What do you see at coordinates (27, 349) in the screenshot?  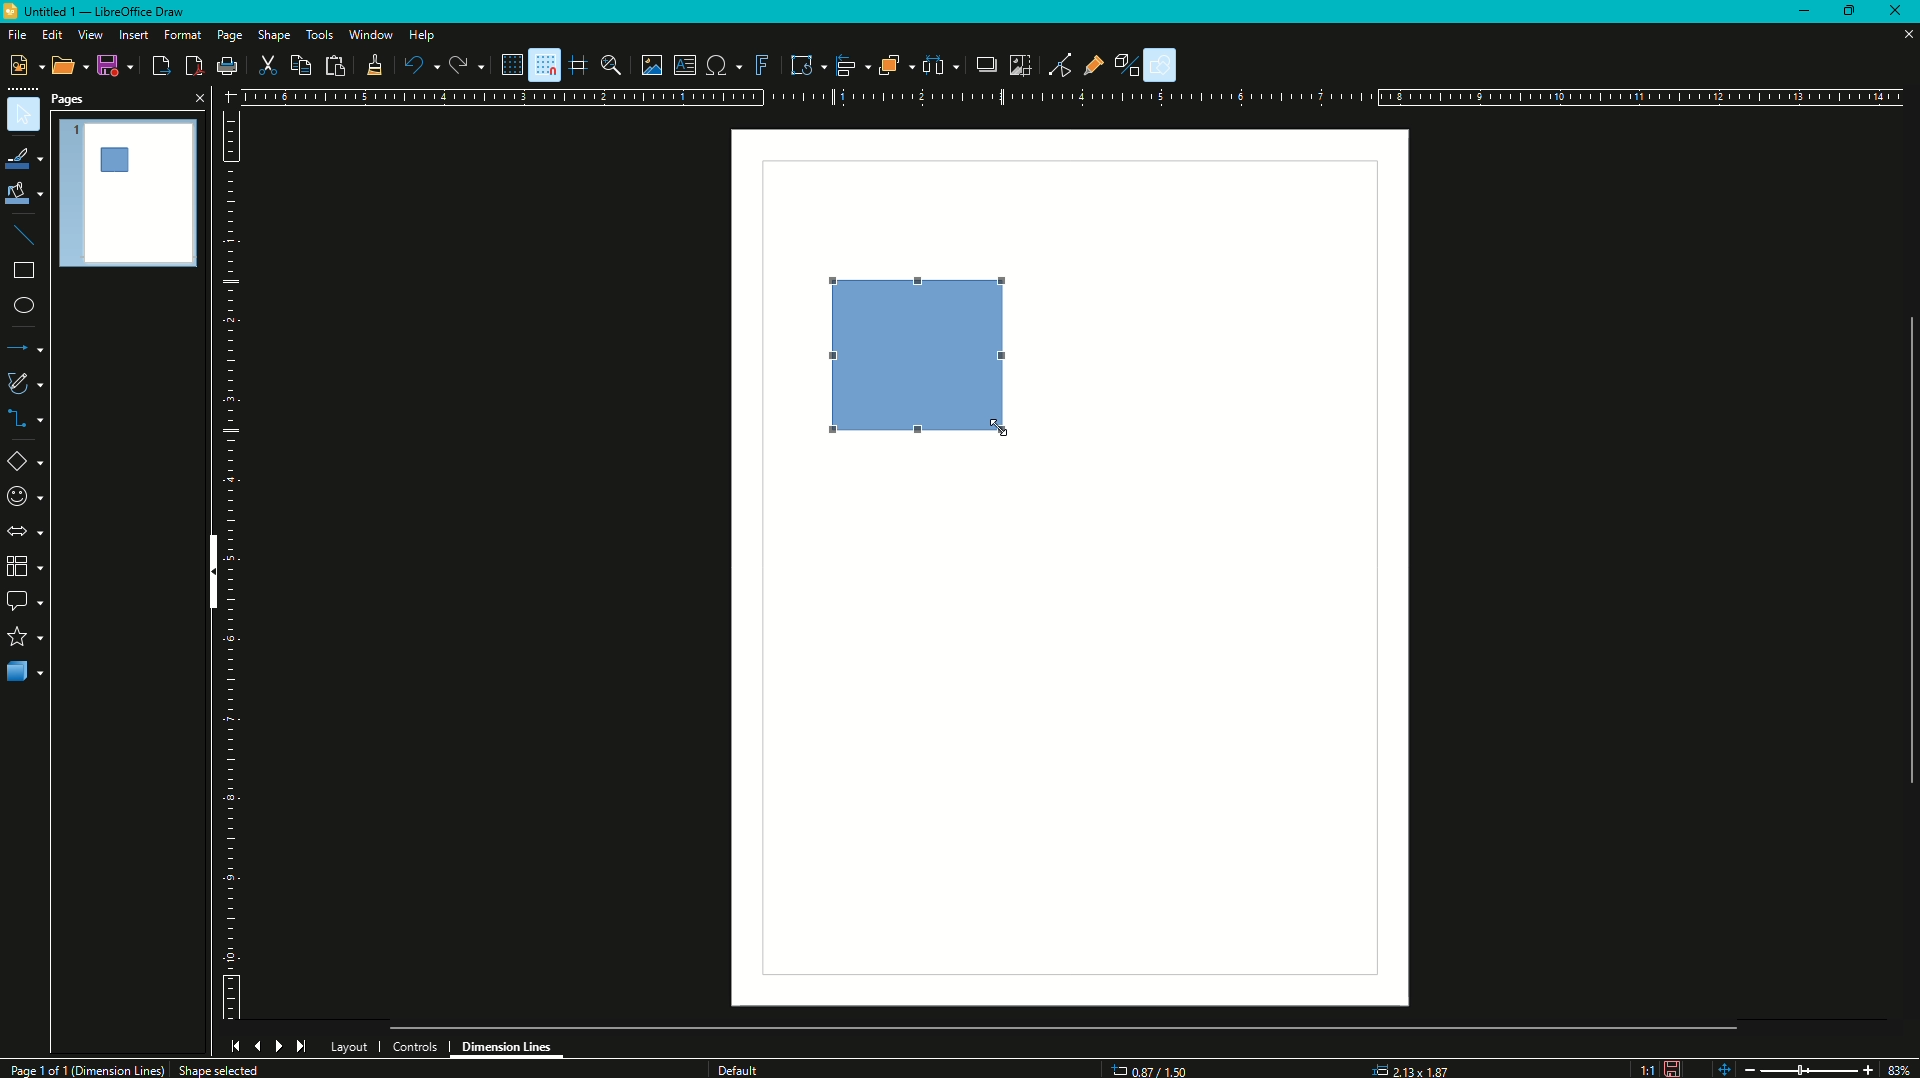 I see `Lines and Arrows` at bounding box center [27, 349].